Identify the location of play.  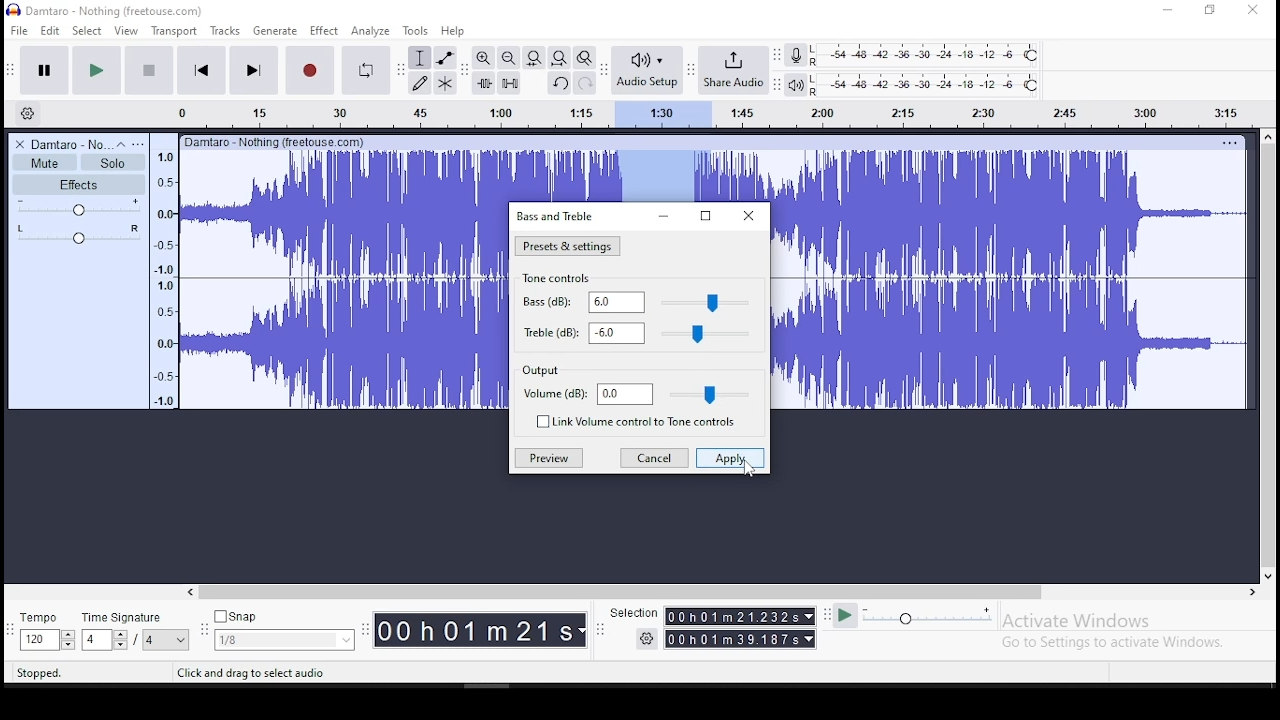
(96, 71).